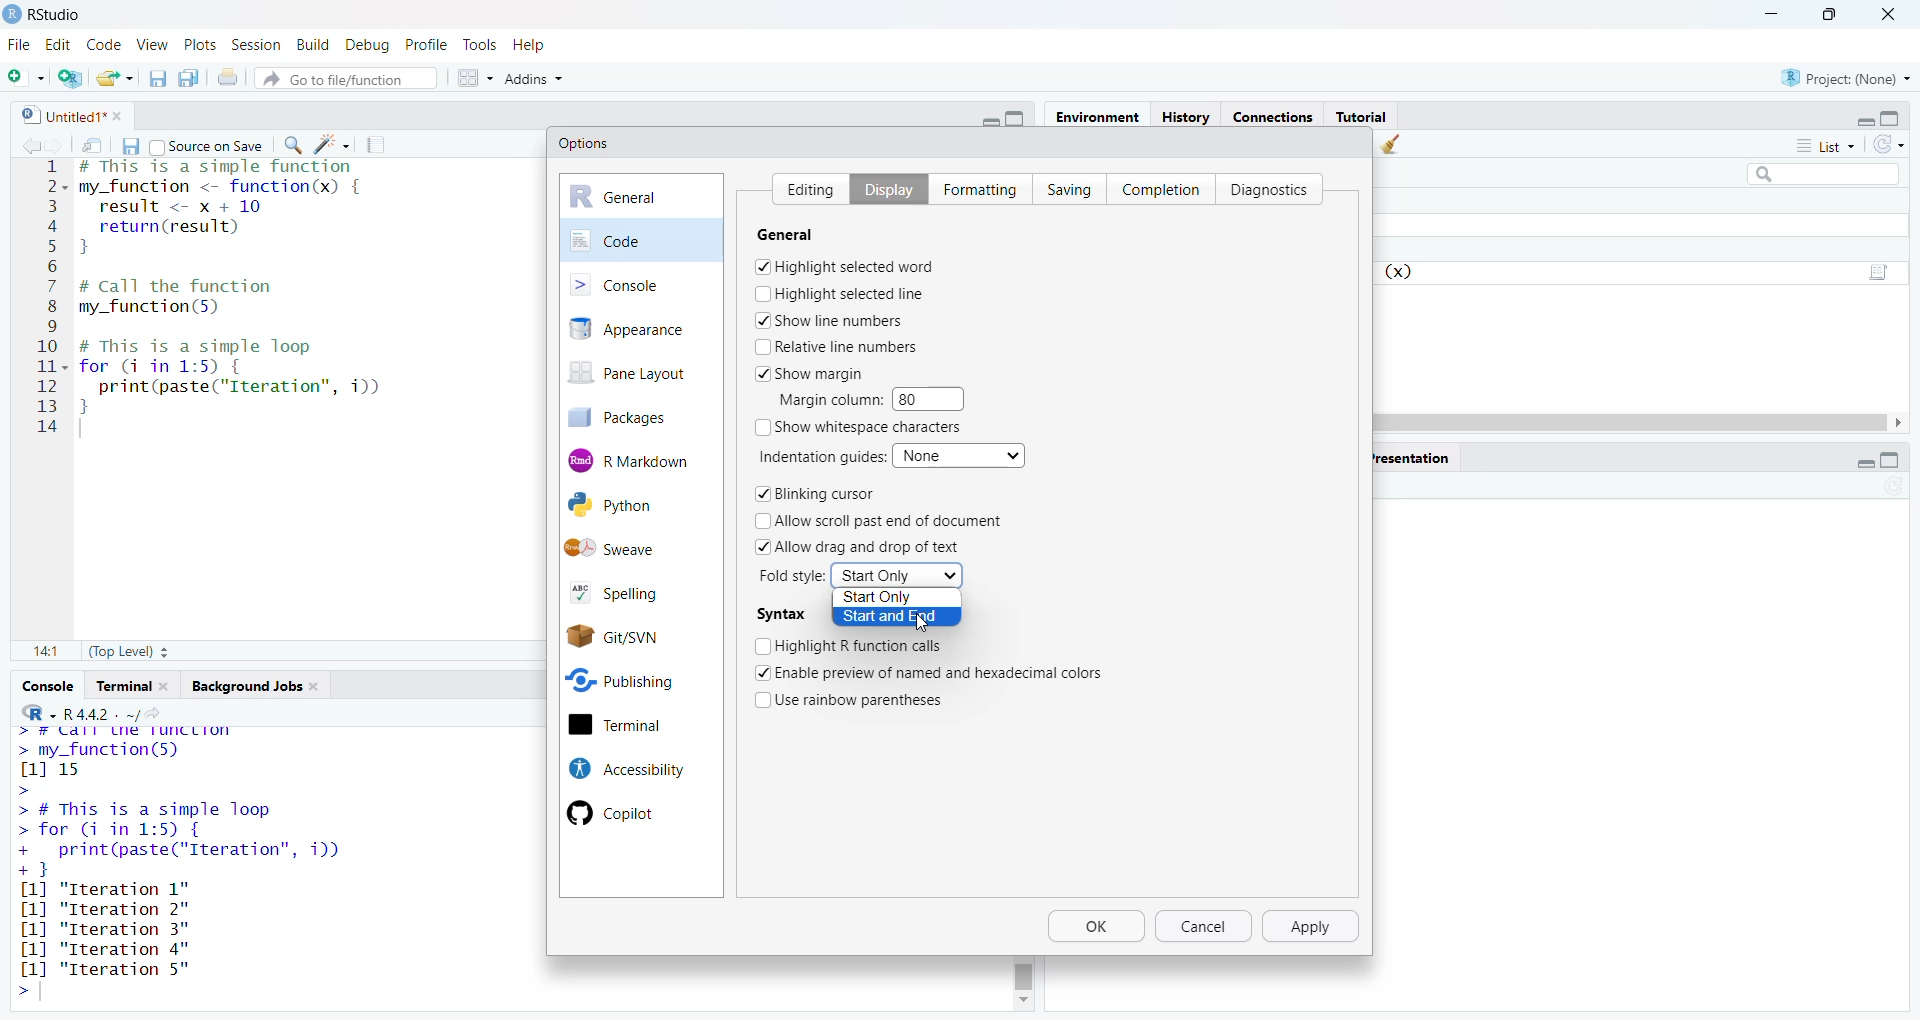 The width and height of the screenshot is (1920, 1020). What do you see at coordinates (838, 346) in the screenshot?
I see `relative line numbers` at bounding box center [838, 346].